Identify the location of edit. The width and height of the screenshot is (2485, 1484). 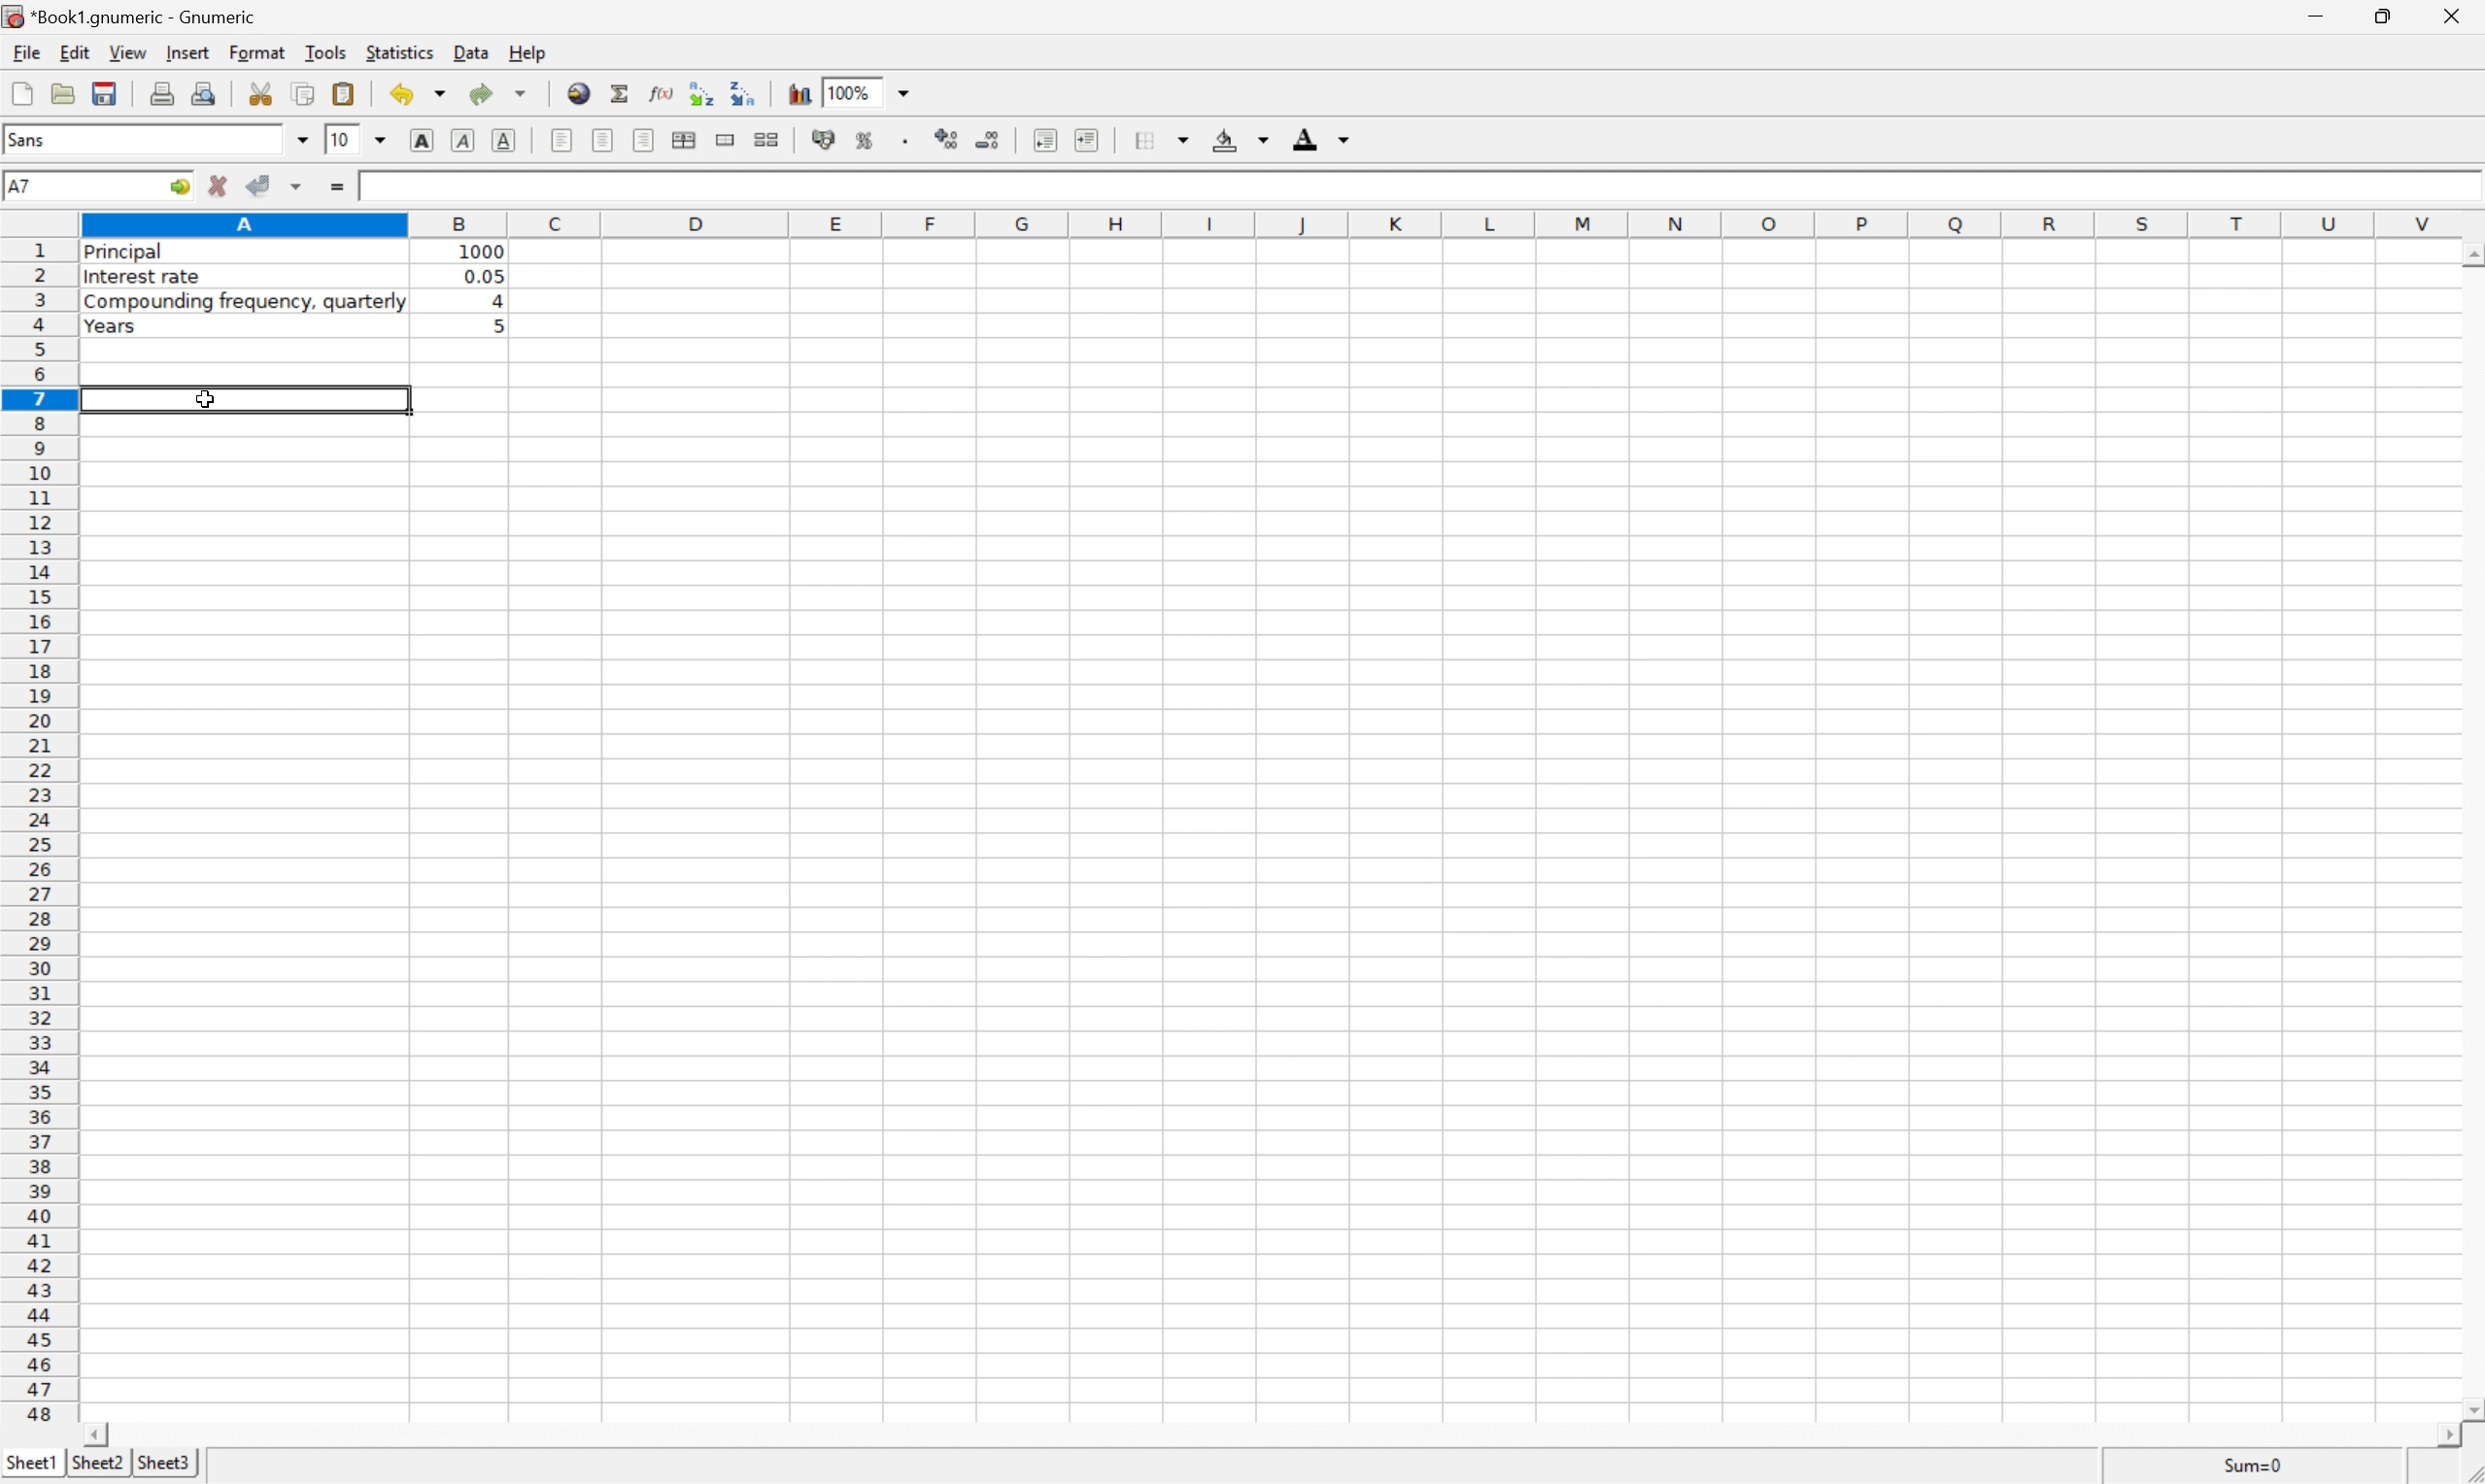
(72, 52).